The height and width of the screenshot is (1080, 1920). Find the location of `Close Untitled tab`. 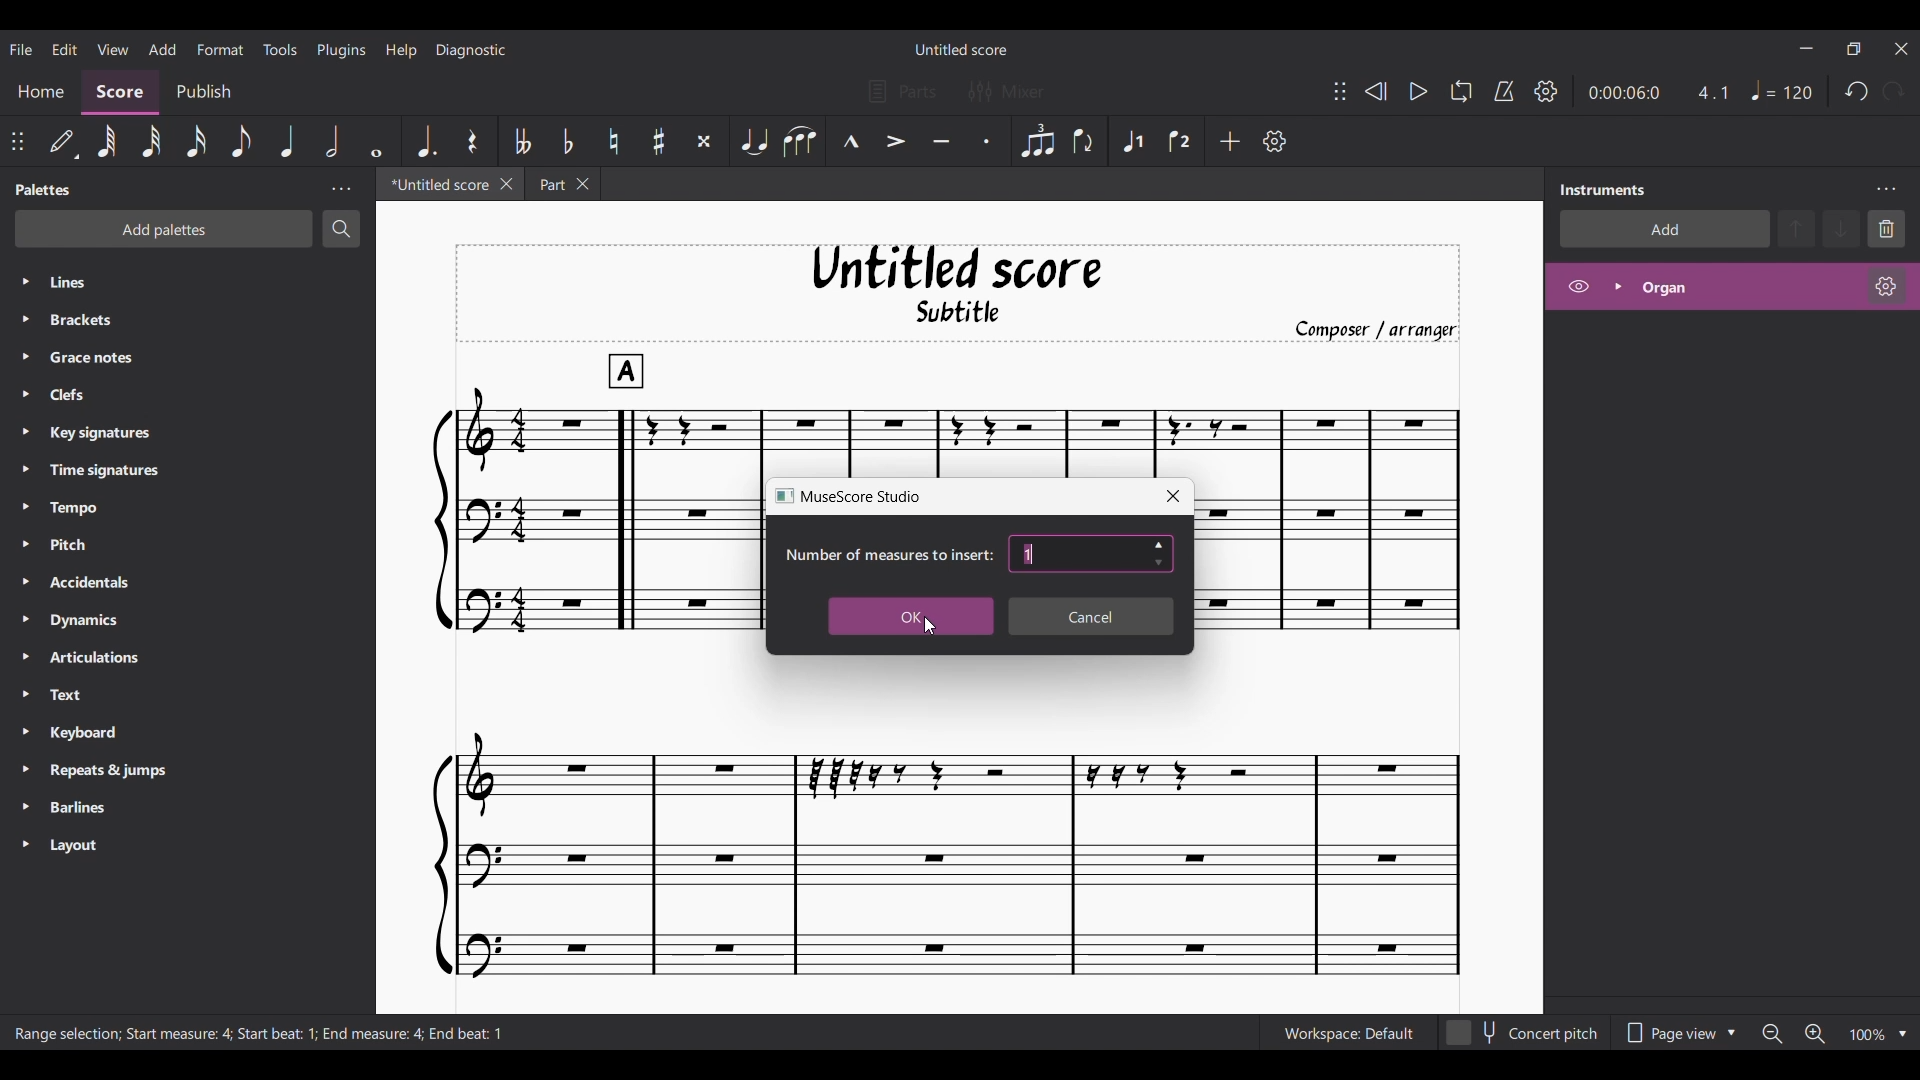

Close Untitled tab is located at coordinates (507, 185).